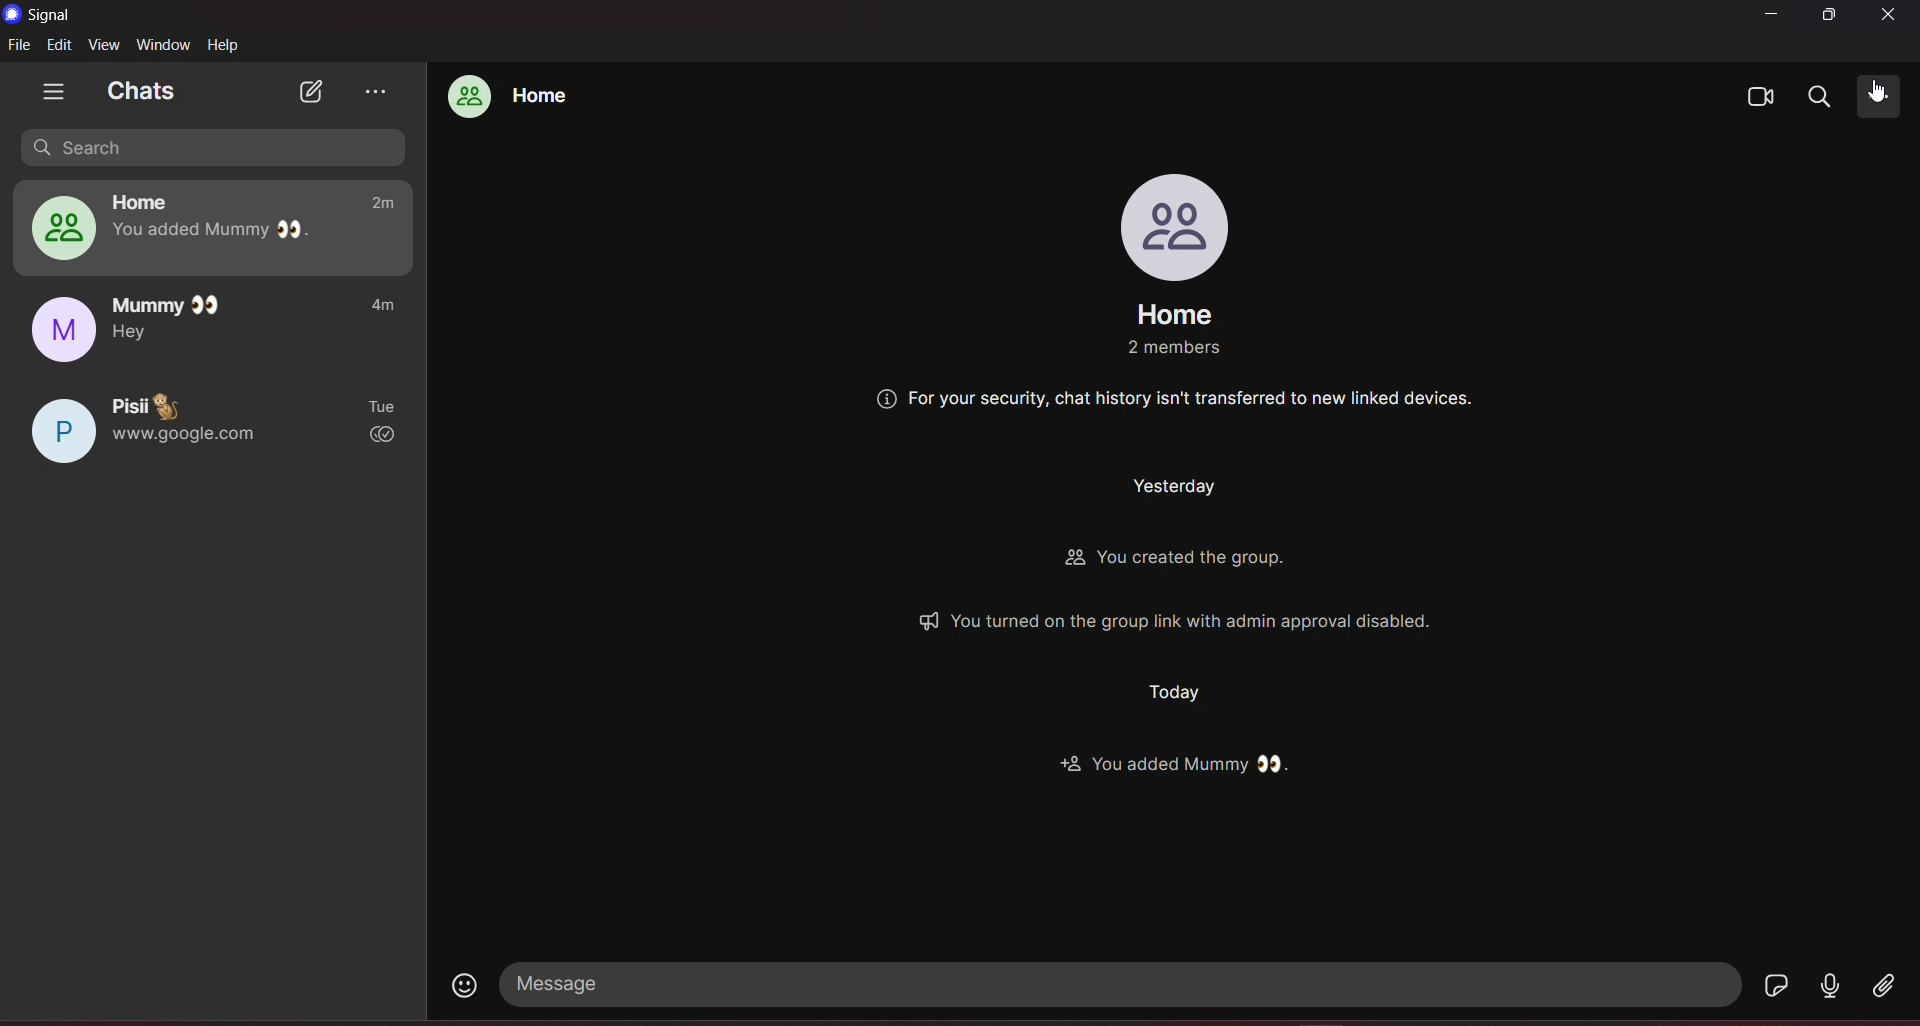 This screenshot has height=1026, width=1920. I want to click on home group chat, so click(512, 95).